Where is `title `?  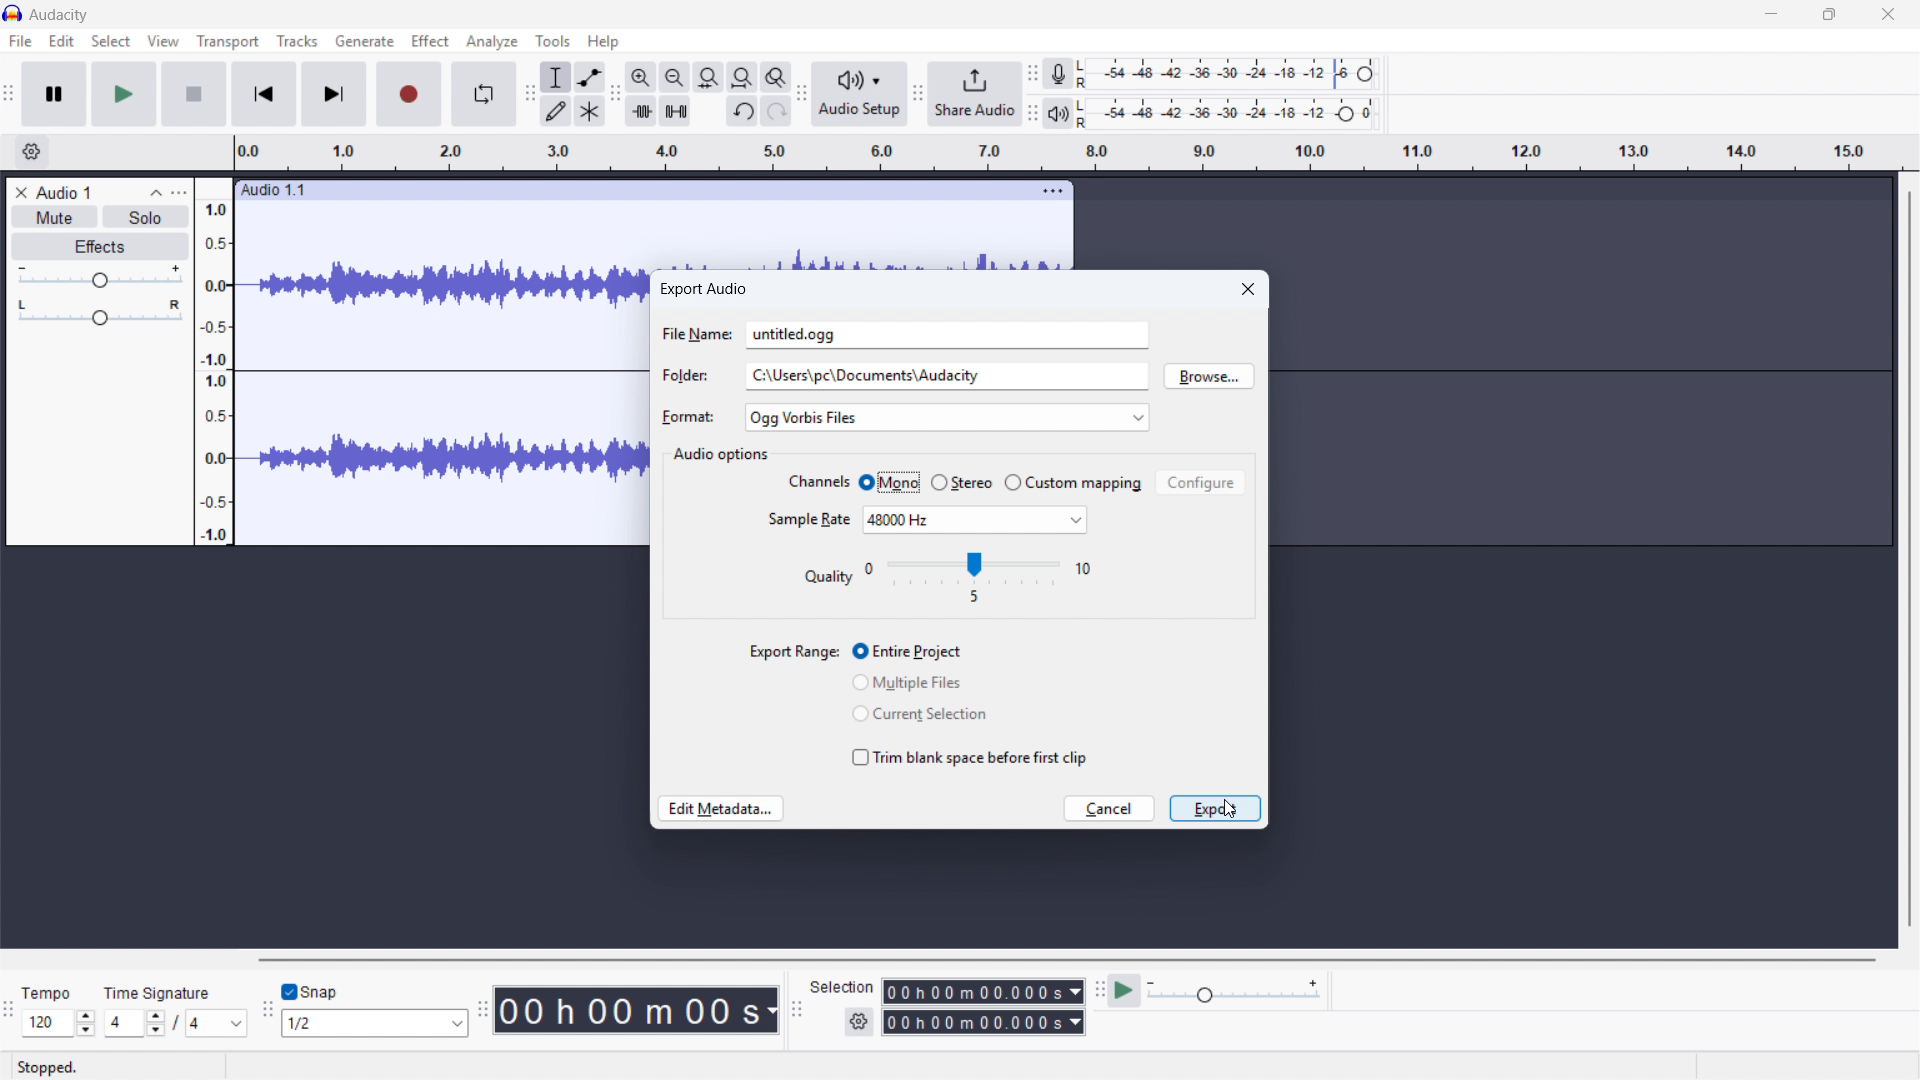
title  is located at coordinates (59, 16).